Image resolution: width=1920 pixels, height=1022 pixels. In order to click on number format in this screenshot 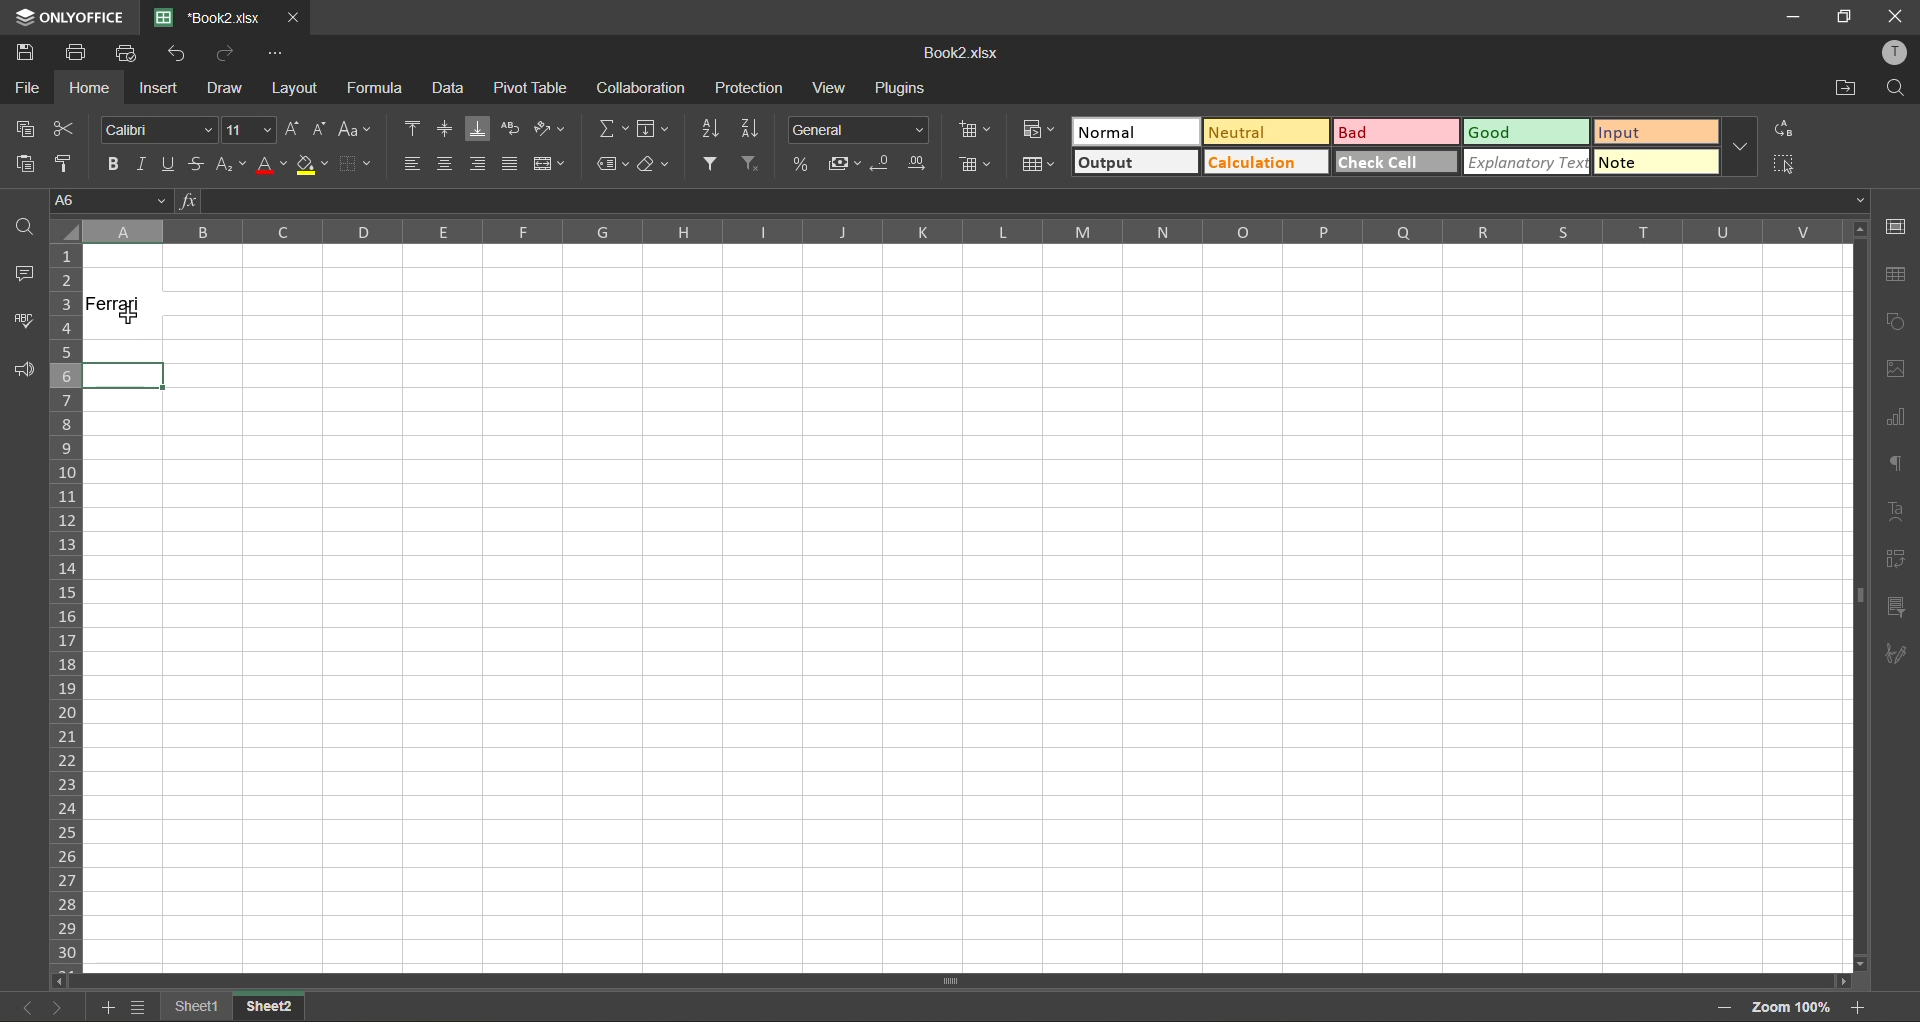, I will do `click(855, 129)`.